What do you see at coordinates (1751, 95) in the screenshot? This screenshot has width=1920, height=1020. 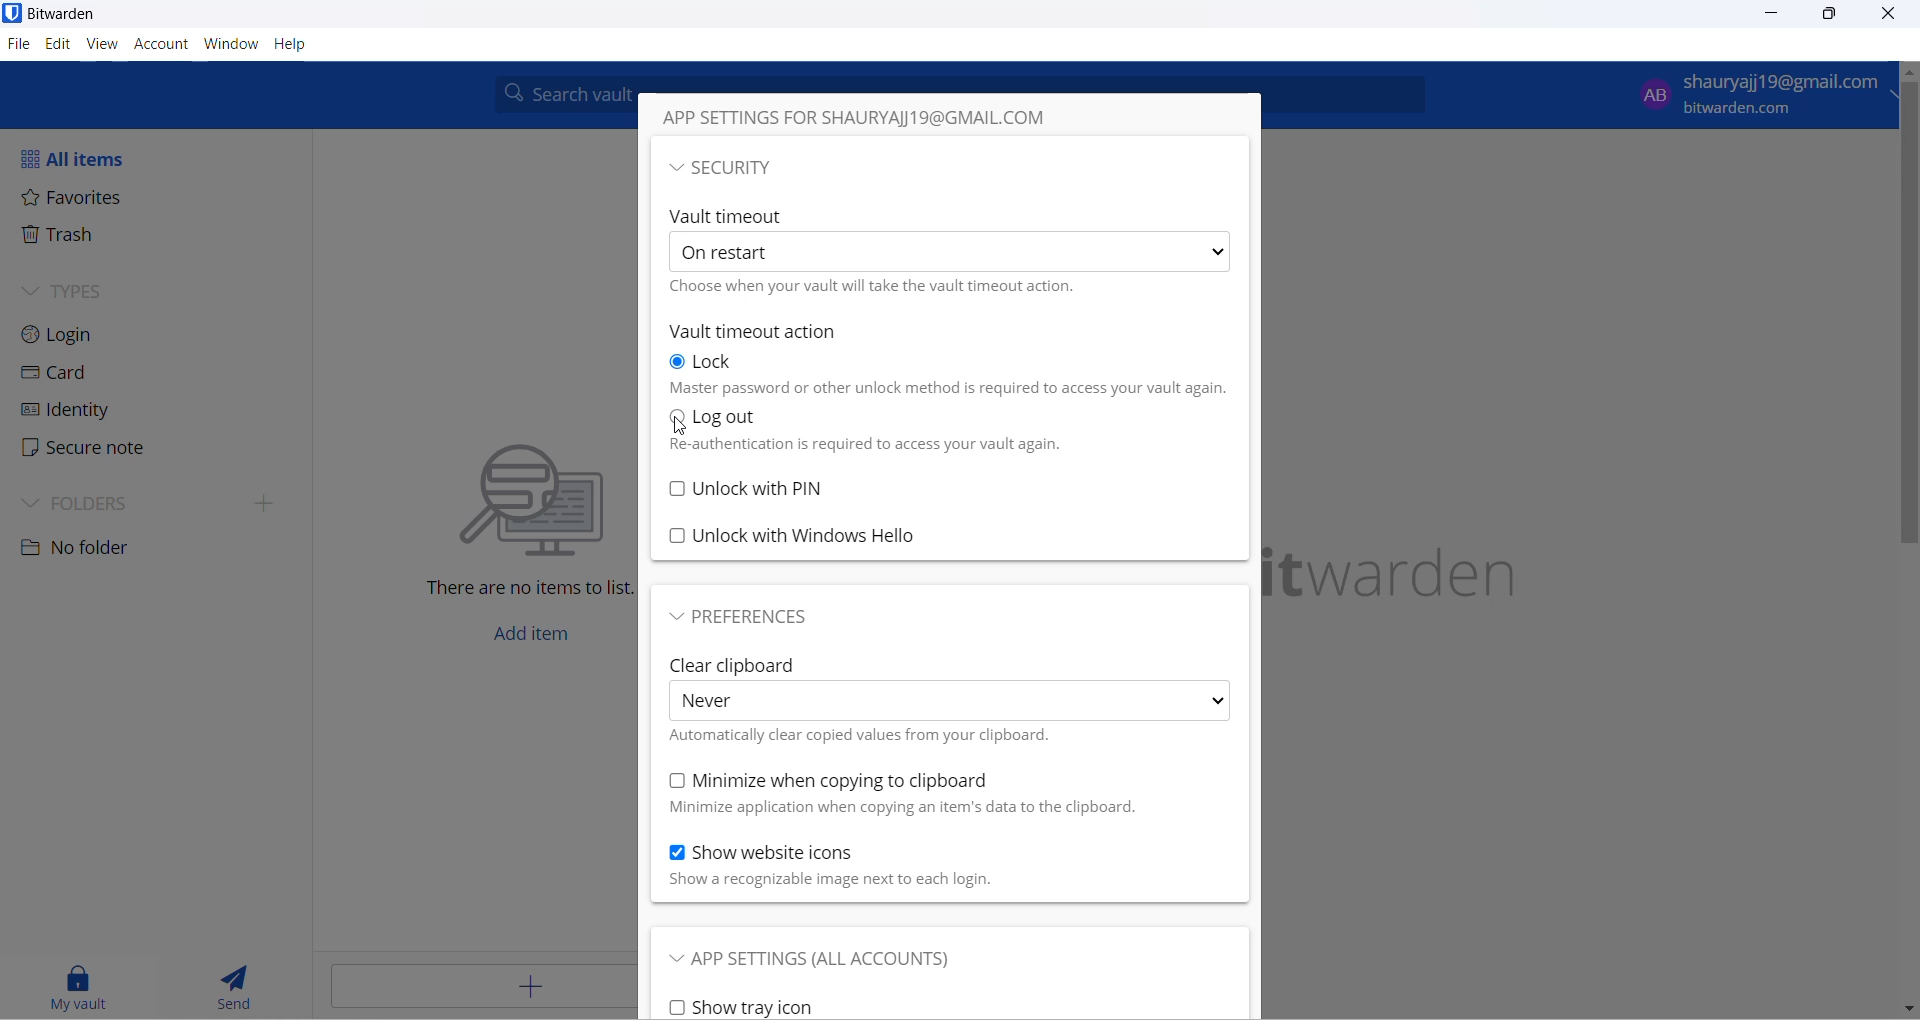 I see `login email` at bounding box center [1751, 95].